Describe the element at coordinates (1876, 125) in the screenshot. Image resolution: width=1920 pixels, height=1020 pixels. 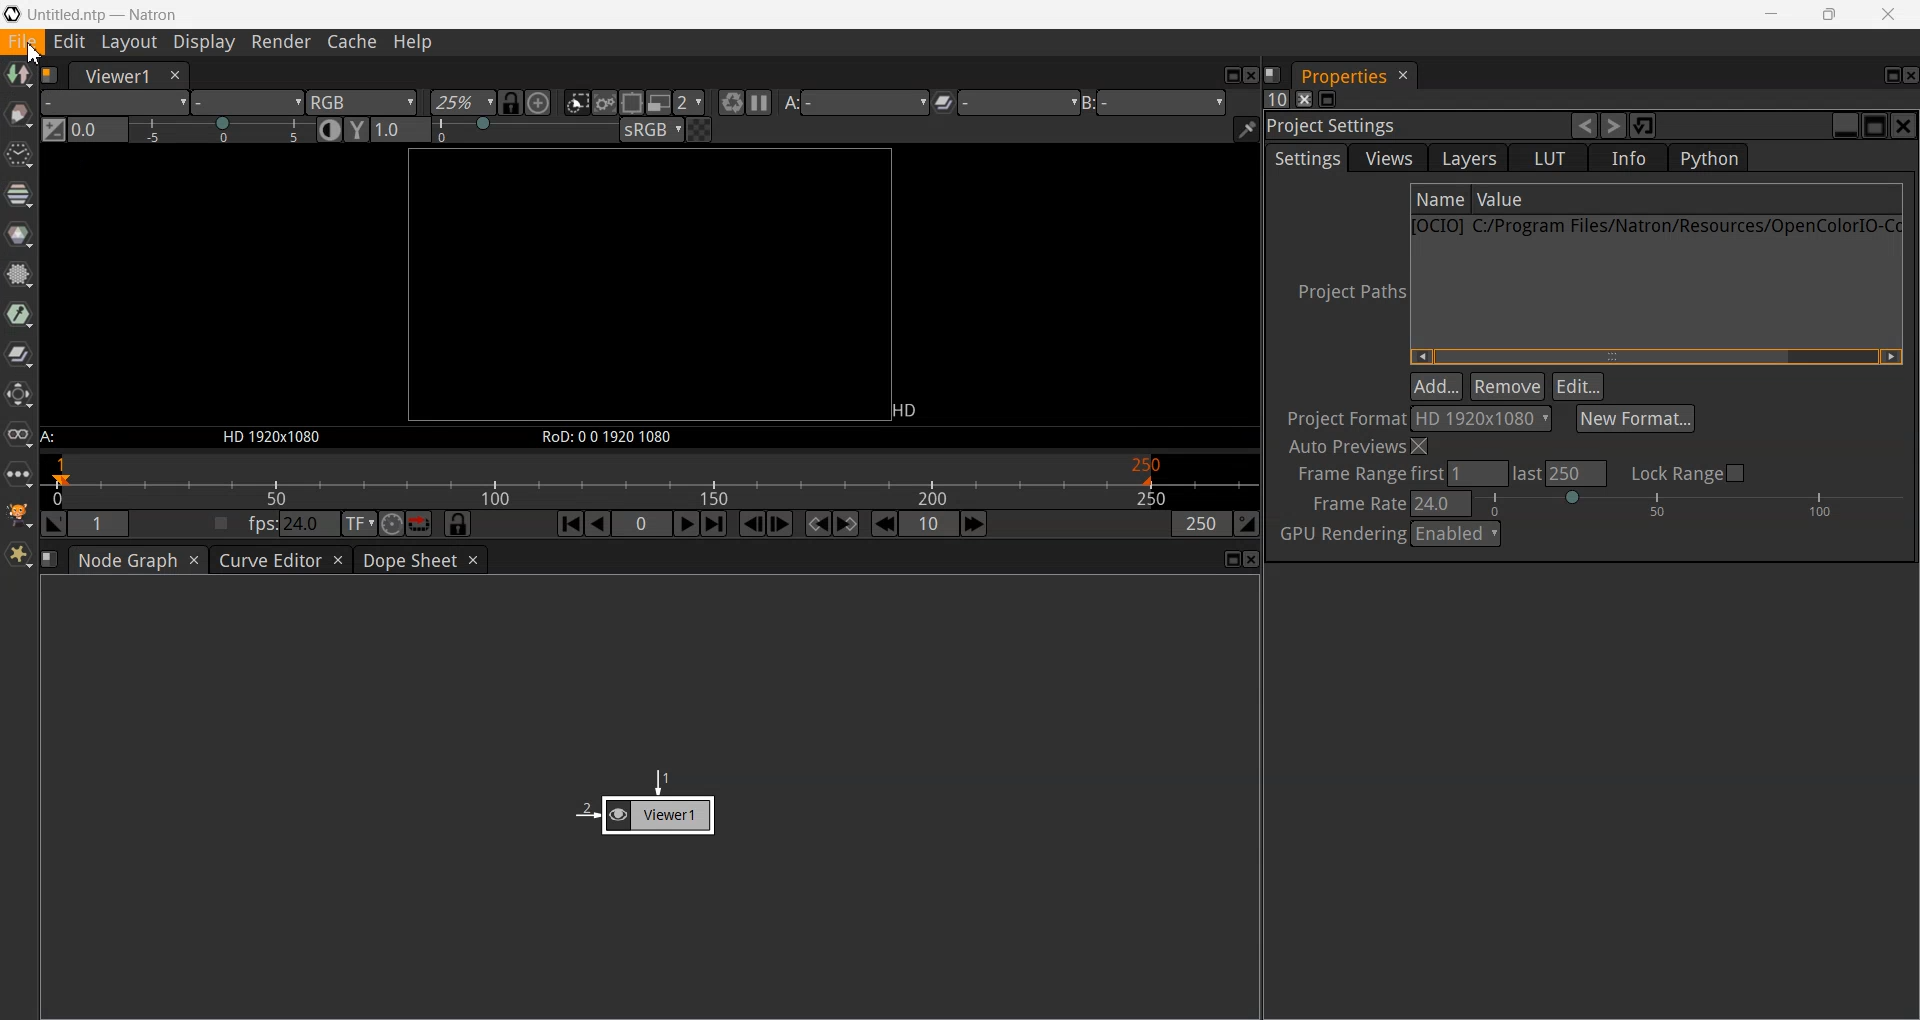
I see `Maximize` at that location.